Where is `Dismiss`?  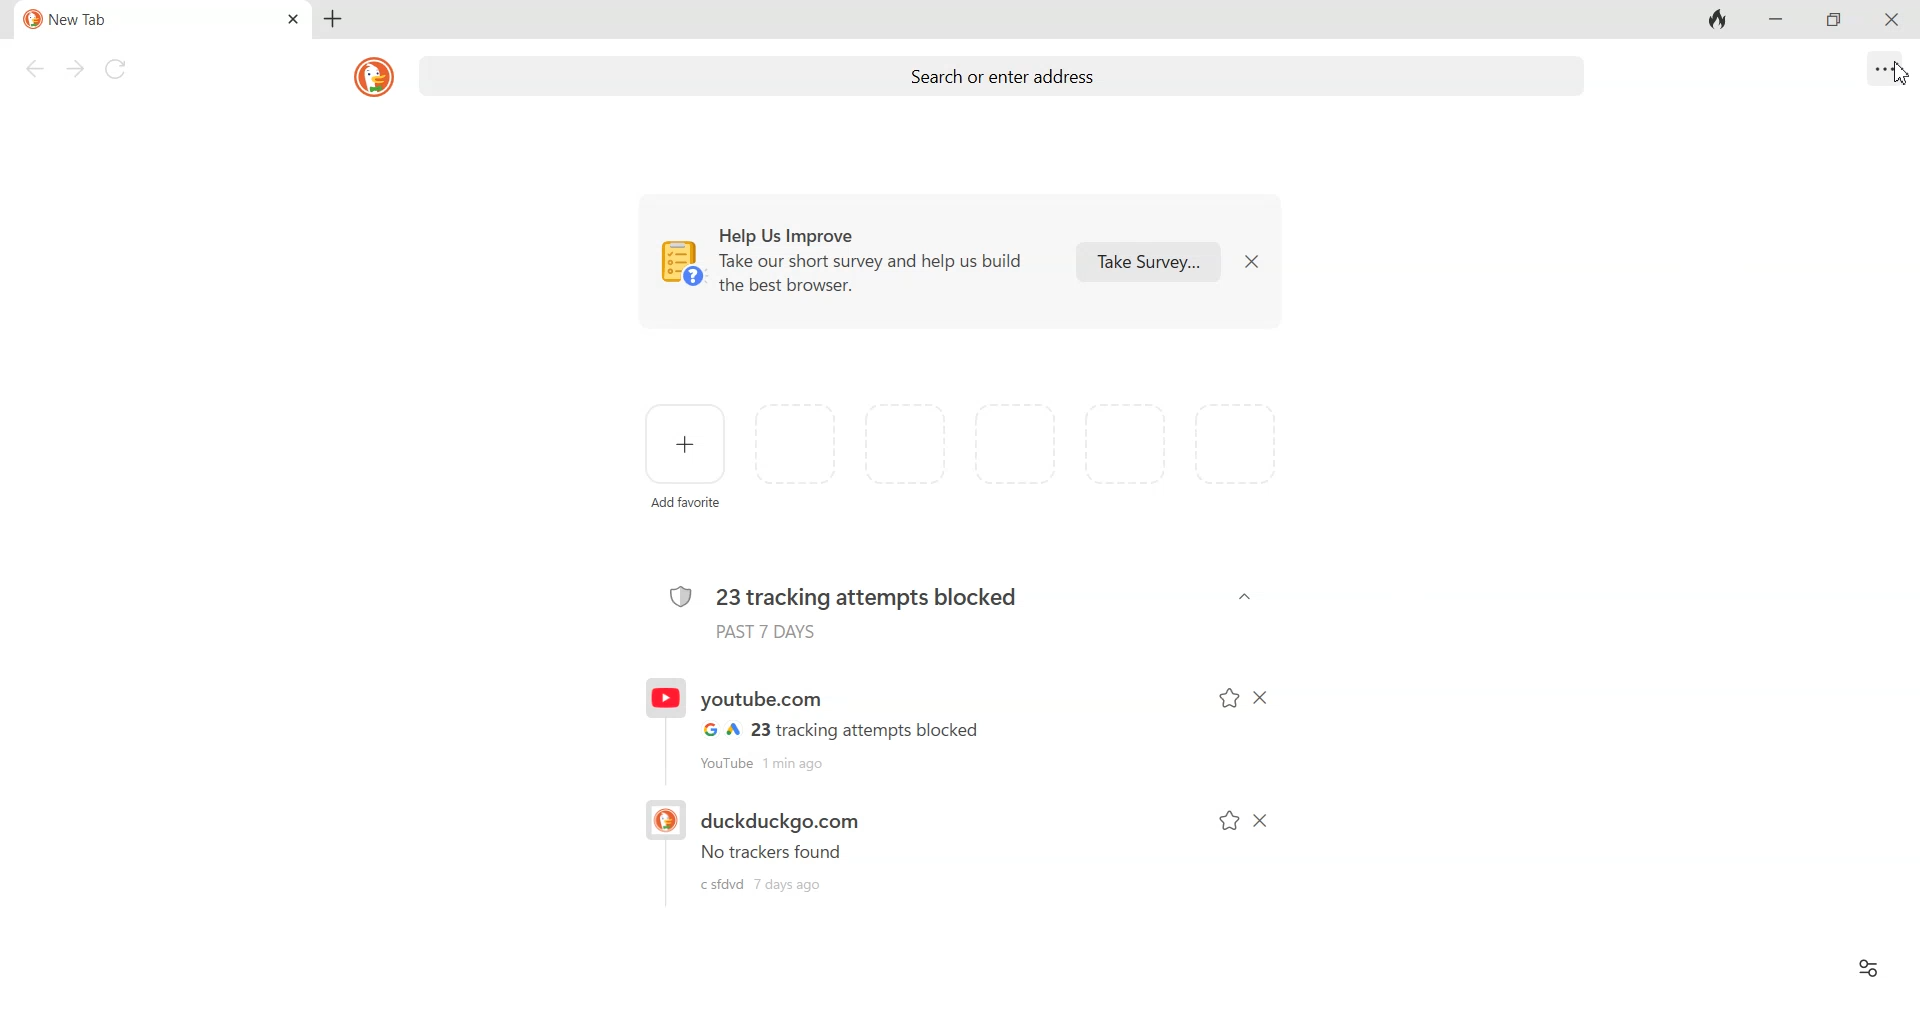 Dismiss is located at coordinates (1250, 261).